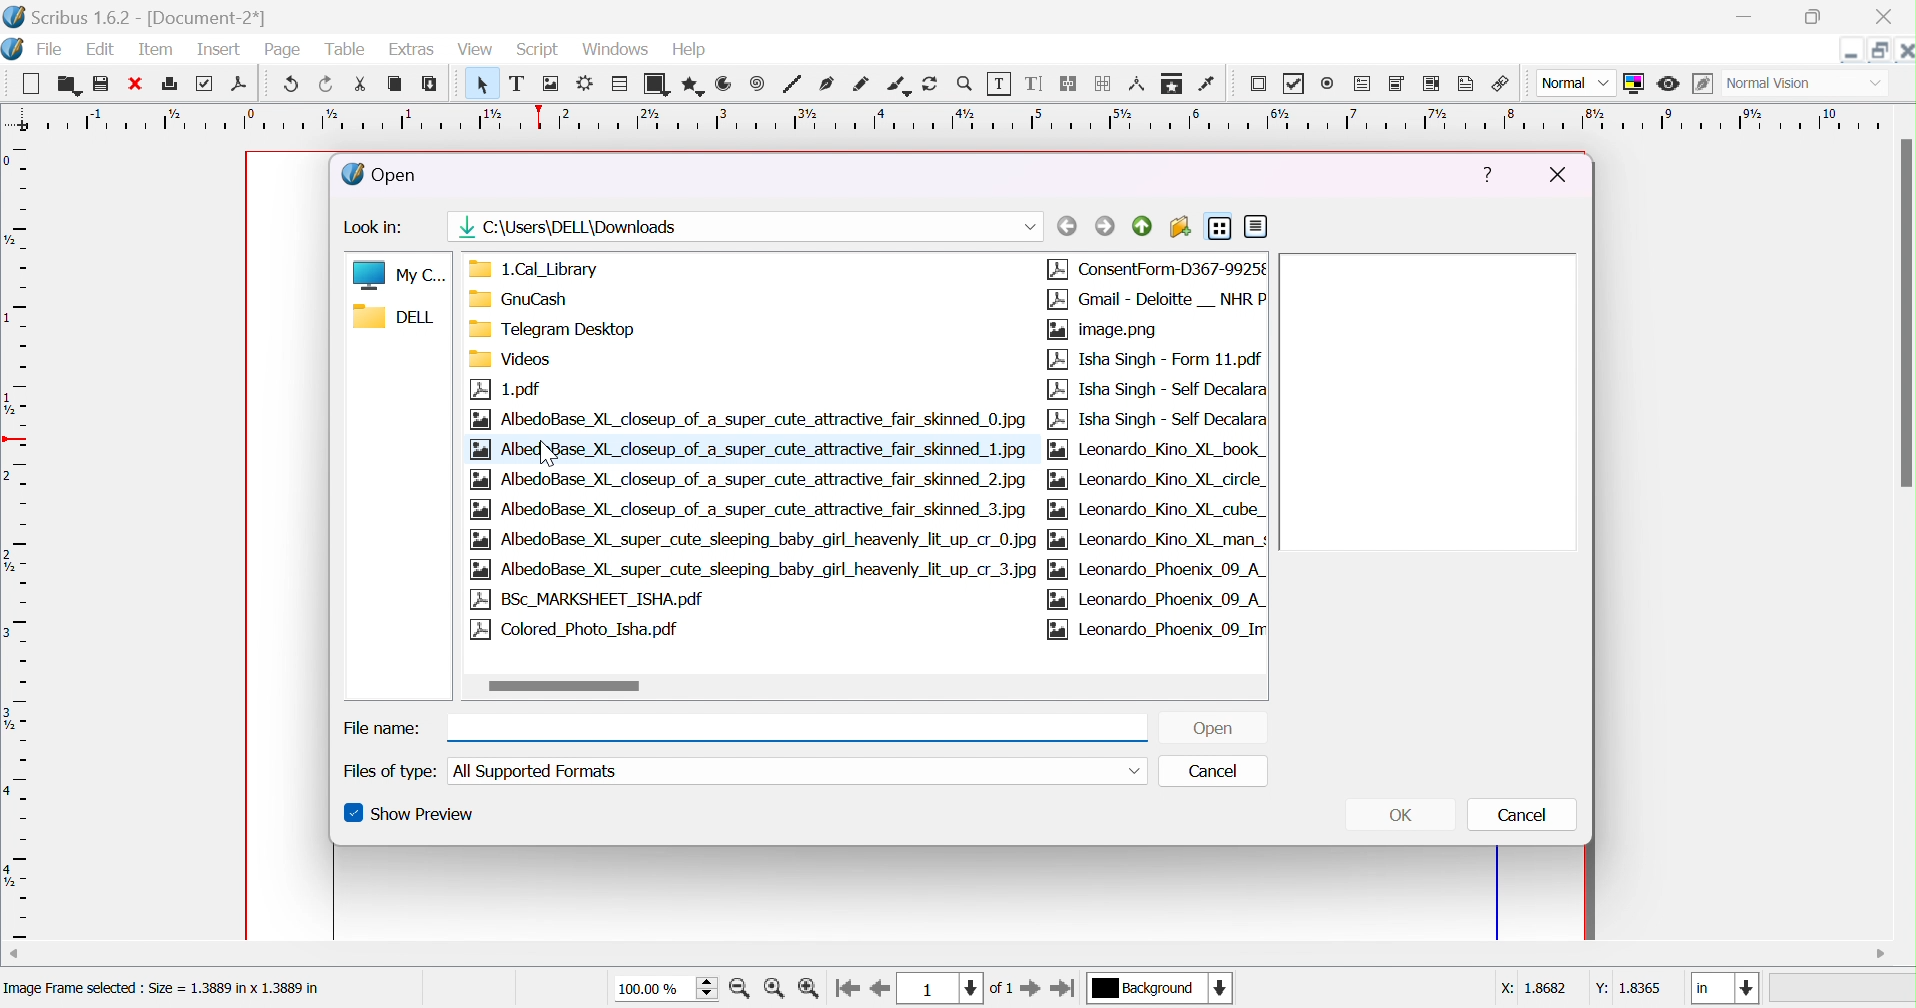 This screenshot has height=1008, width=1916. What do you see at coordinates (521, 297) in the screenshot?
I see `GnuCash` at bounding box center [521, 297].